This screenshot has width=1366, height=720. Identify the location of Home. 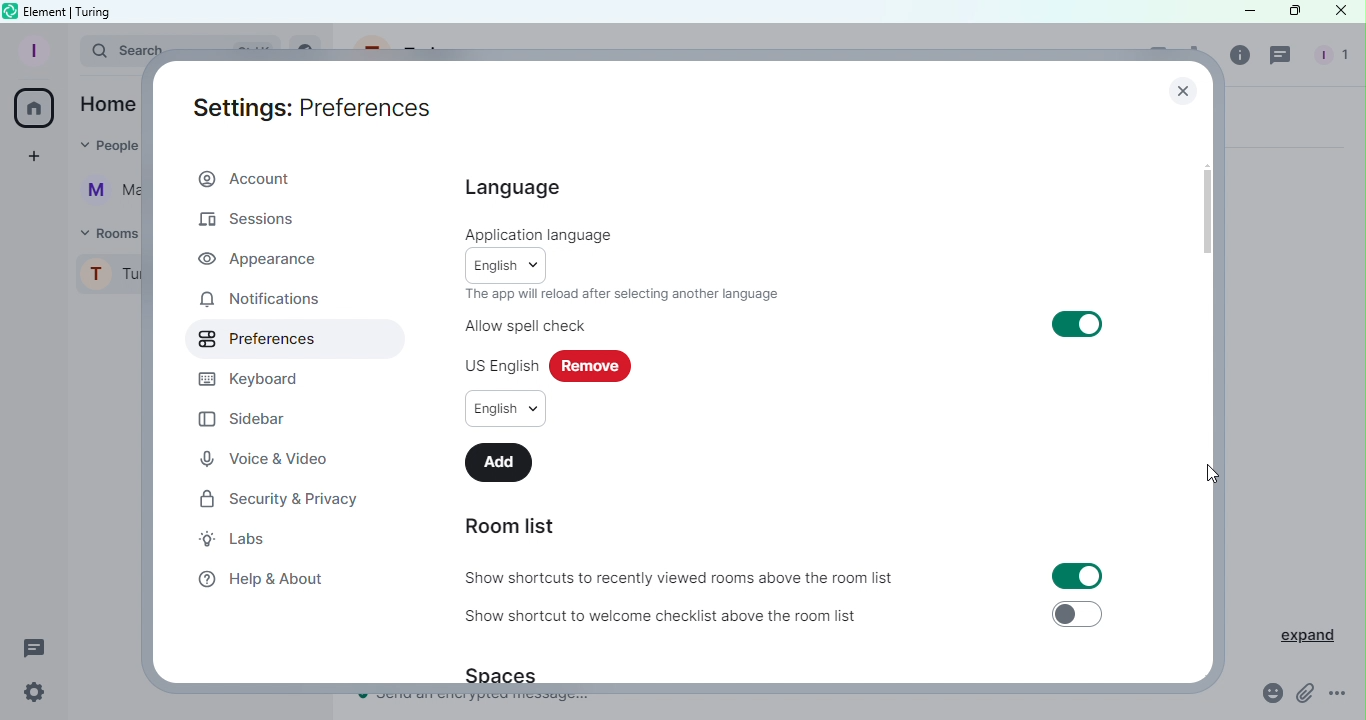
(36, 108).